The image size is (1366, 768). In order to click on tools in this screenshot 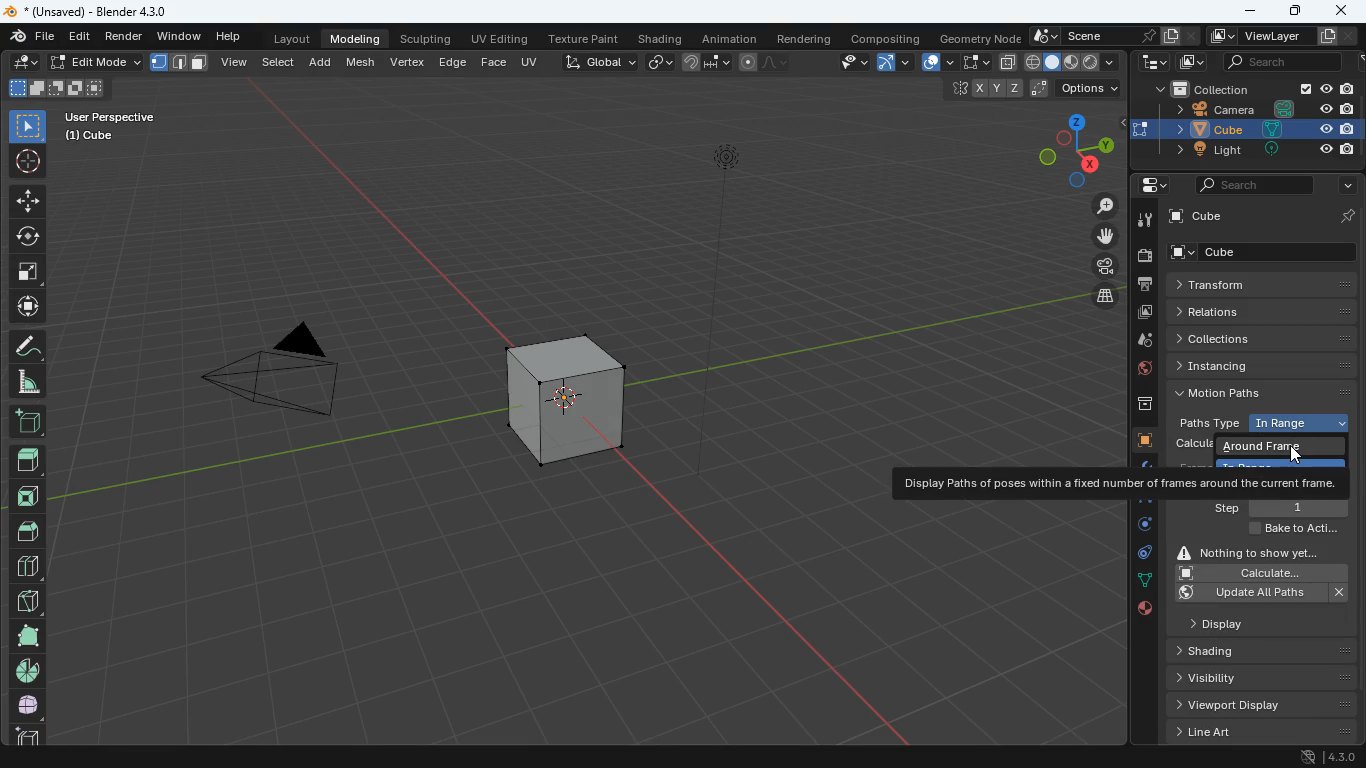, I will do `click(1142, 221)`.